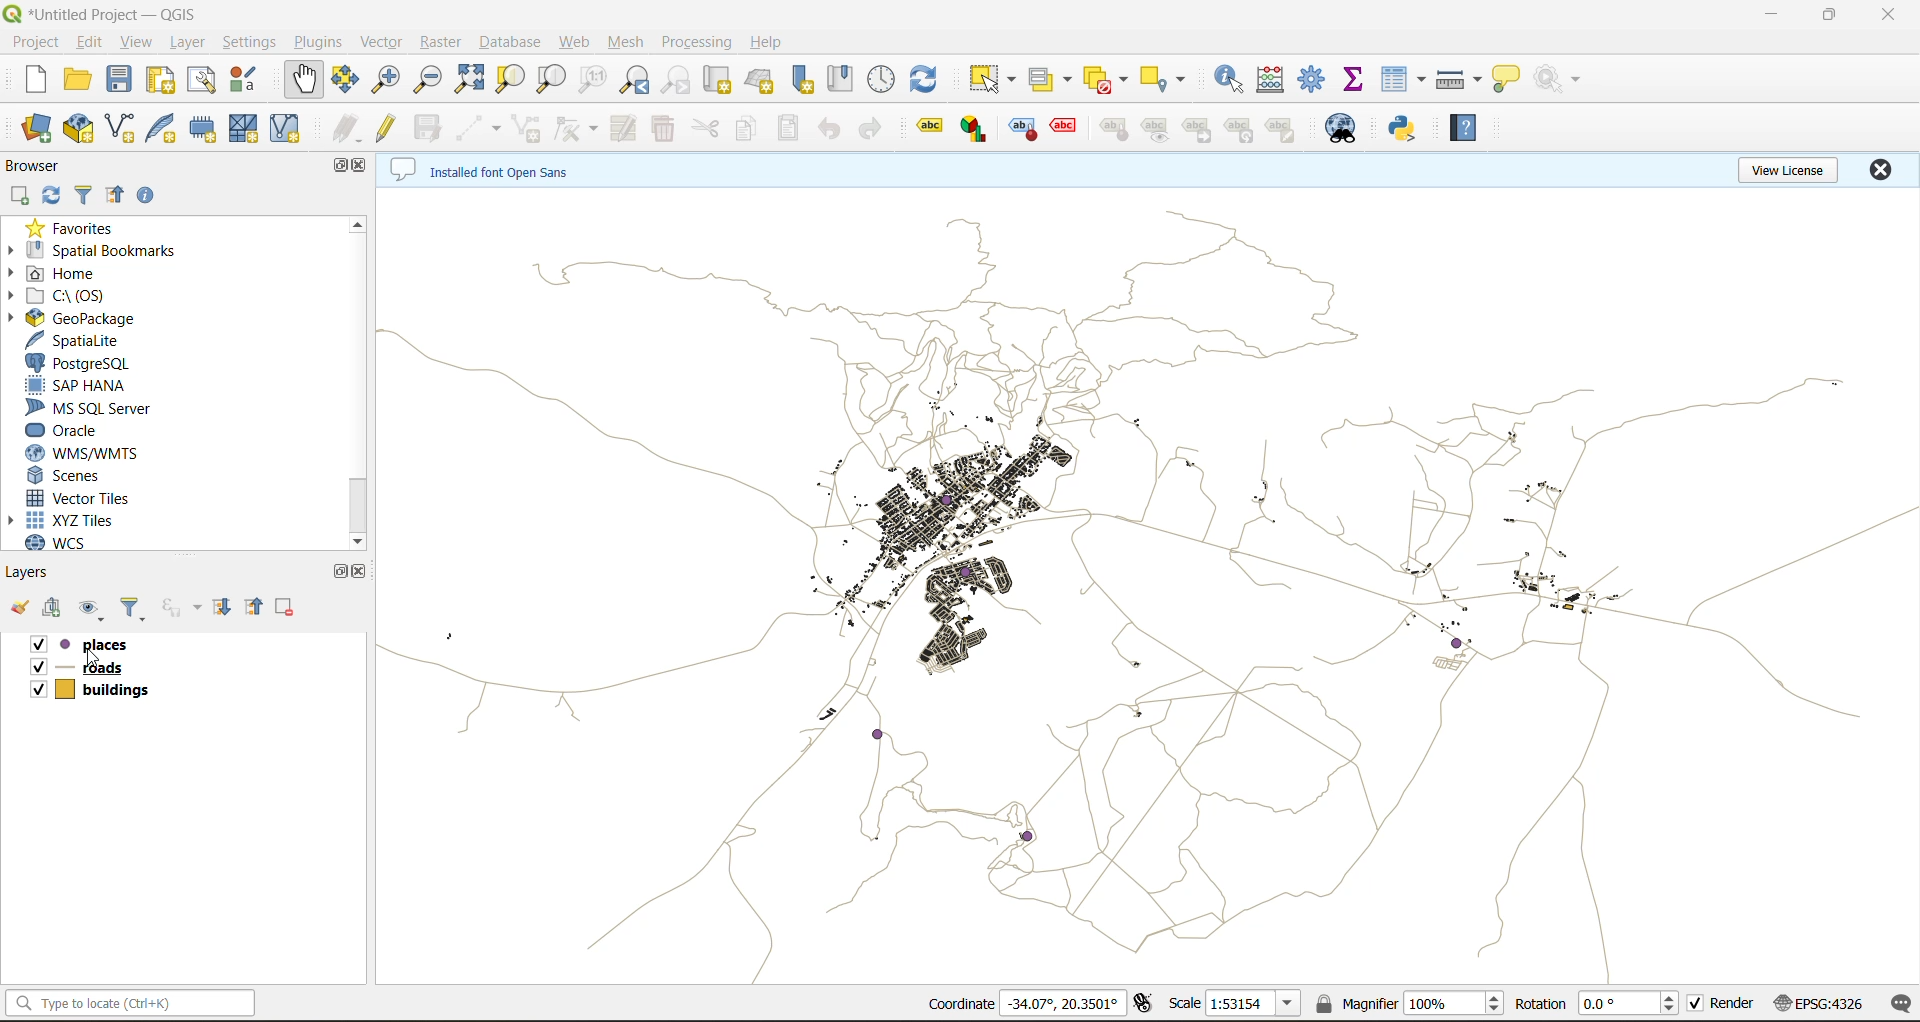 The height and width of the screenshot is (1022, 1920). What do you see at coordinates (1407, 129) in the screenshot?
I see `python` at bounding box center [1407, 129].